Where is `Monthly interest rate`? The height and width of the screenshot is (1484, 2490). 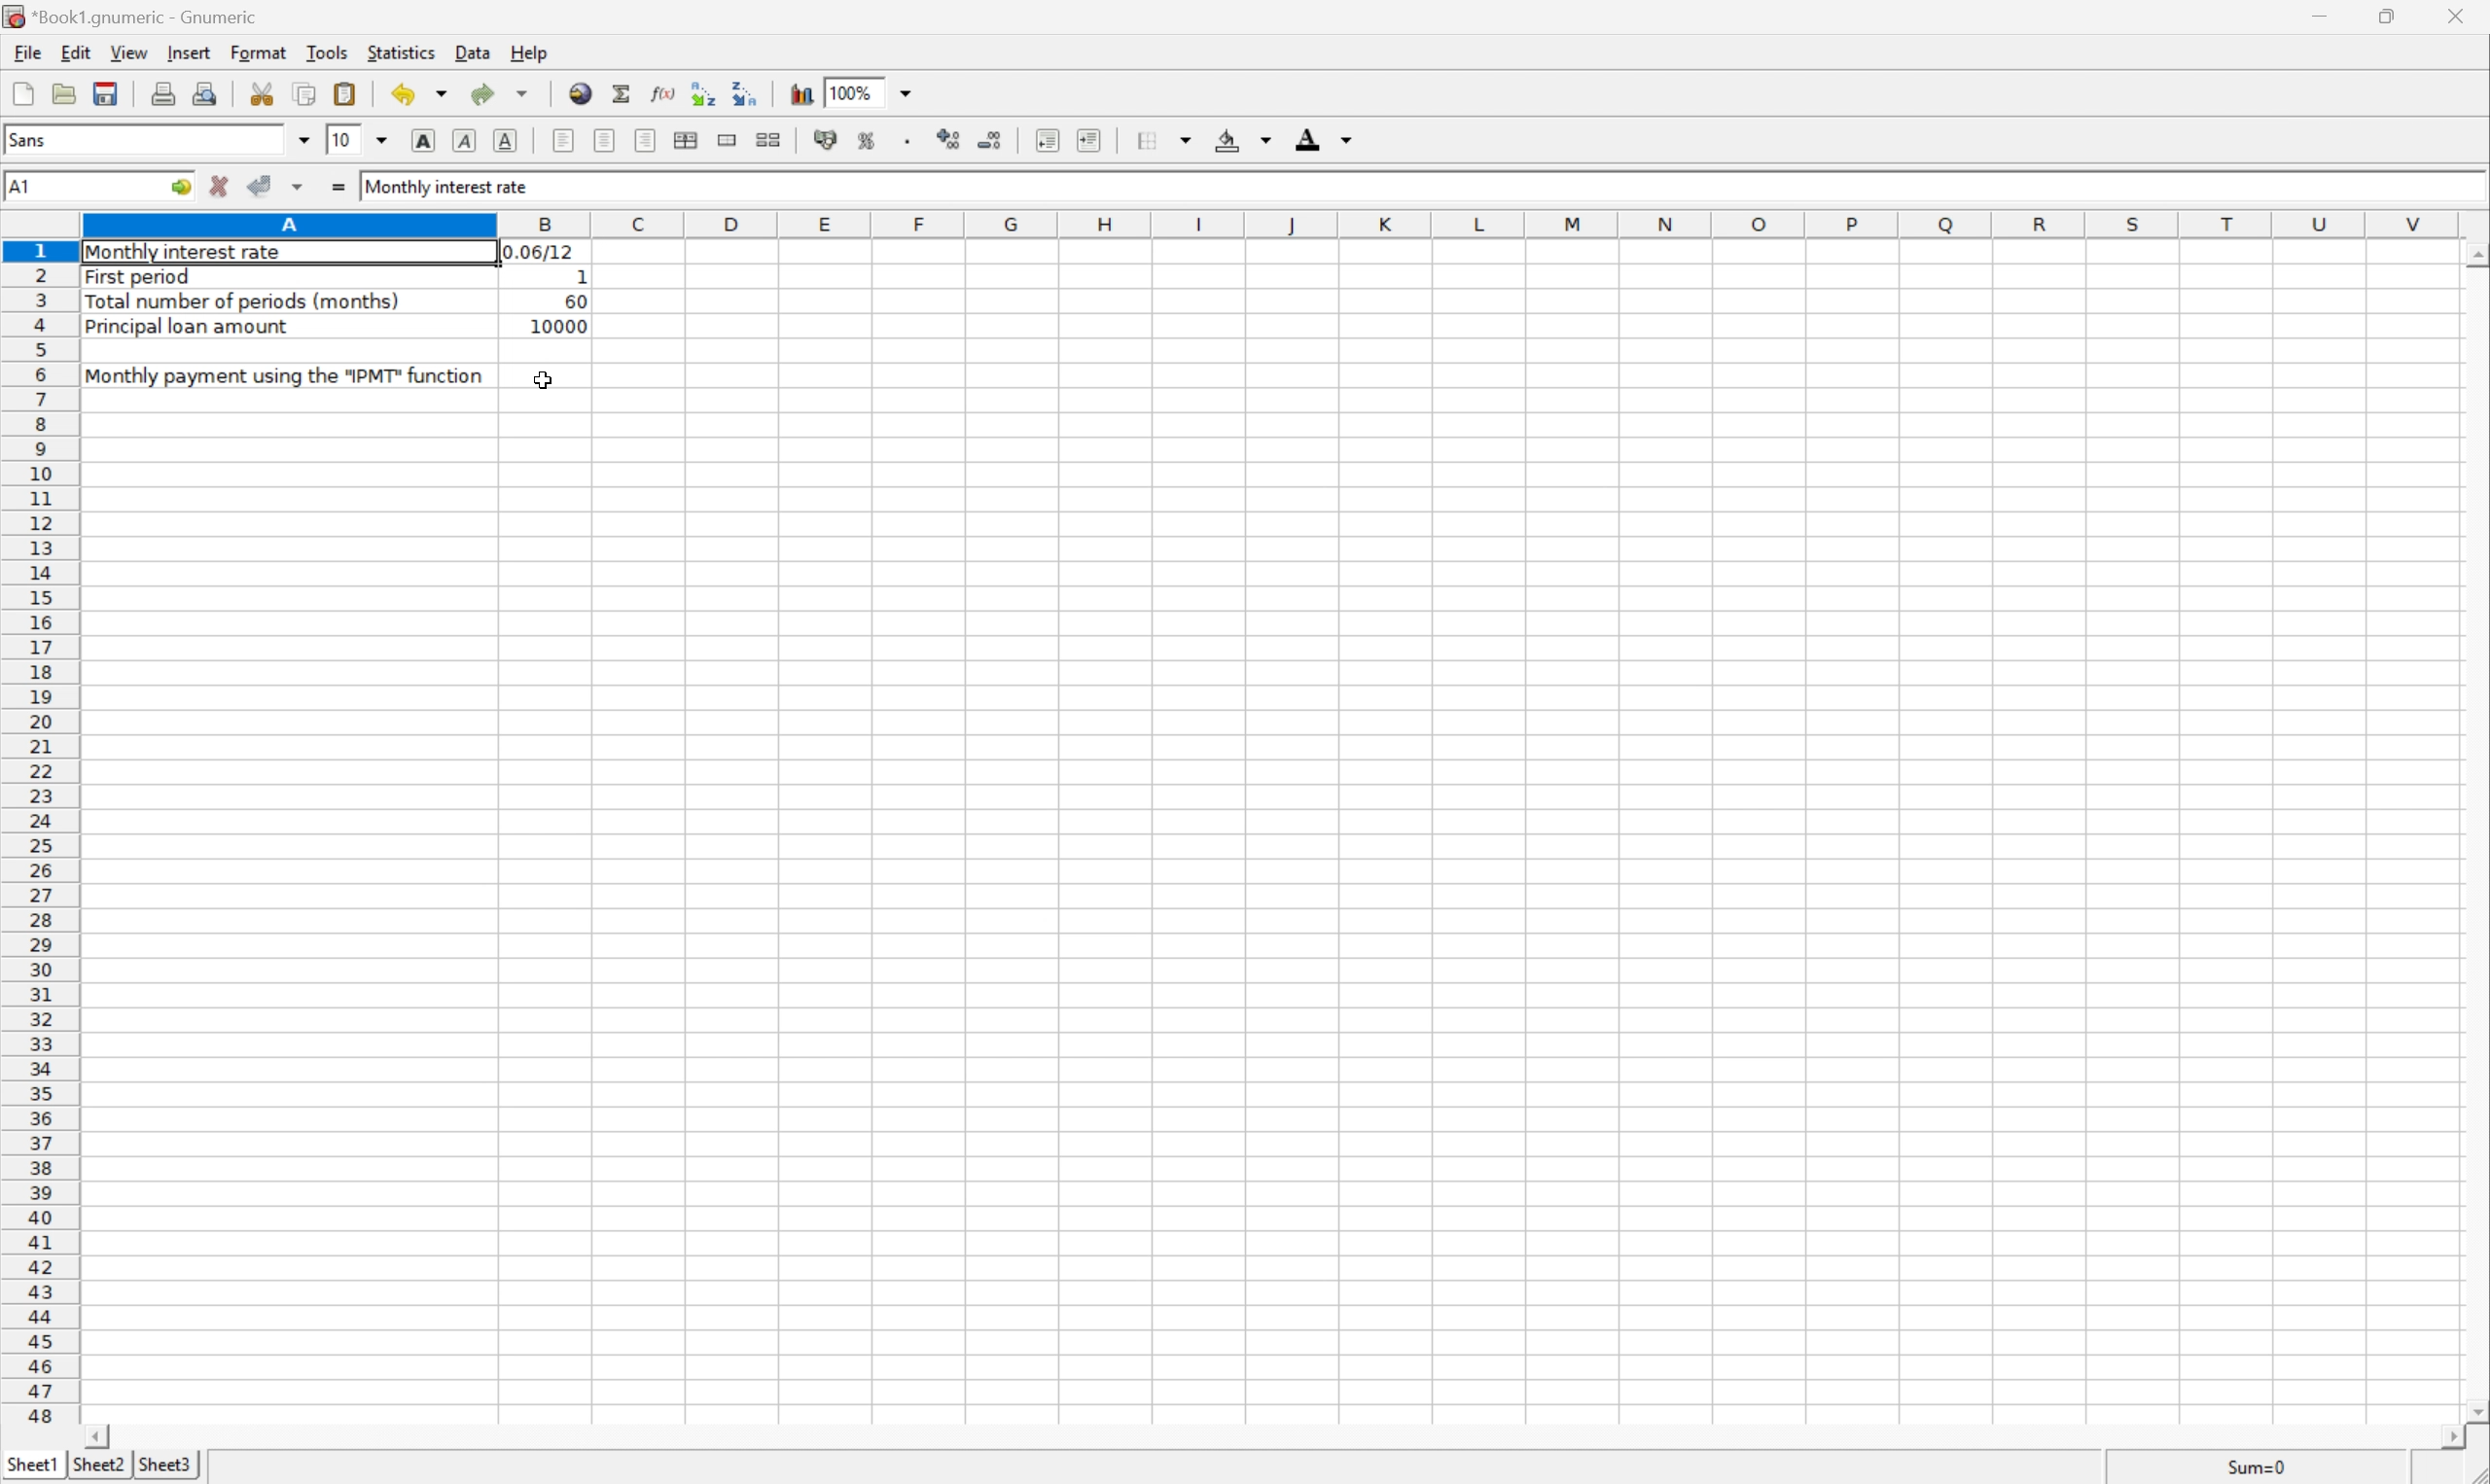
Monthly interest rate is located at coordinates (187, 254).